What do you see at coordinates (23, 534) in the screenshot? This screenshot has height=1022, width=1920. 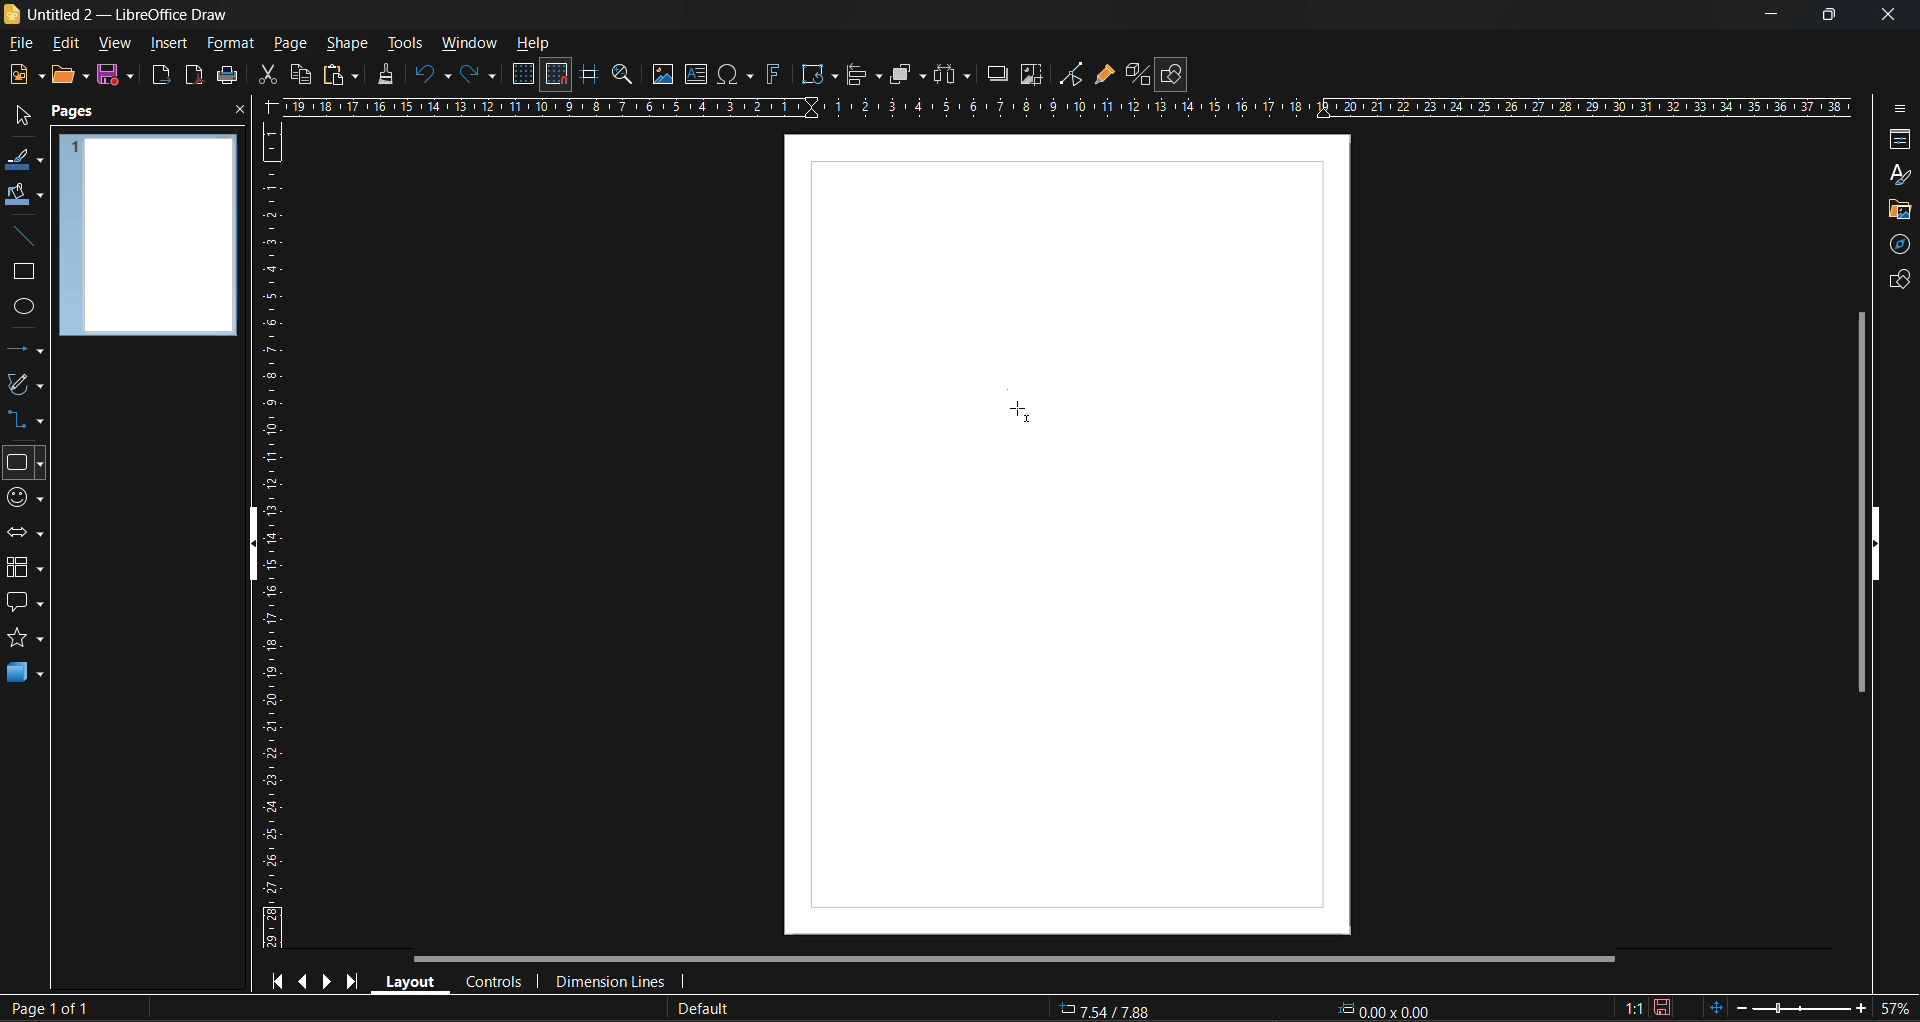 I see `block arrows` at bounding box center [23, 534].